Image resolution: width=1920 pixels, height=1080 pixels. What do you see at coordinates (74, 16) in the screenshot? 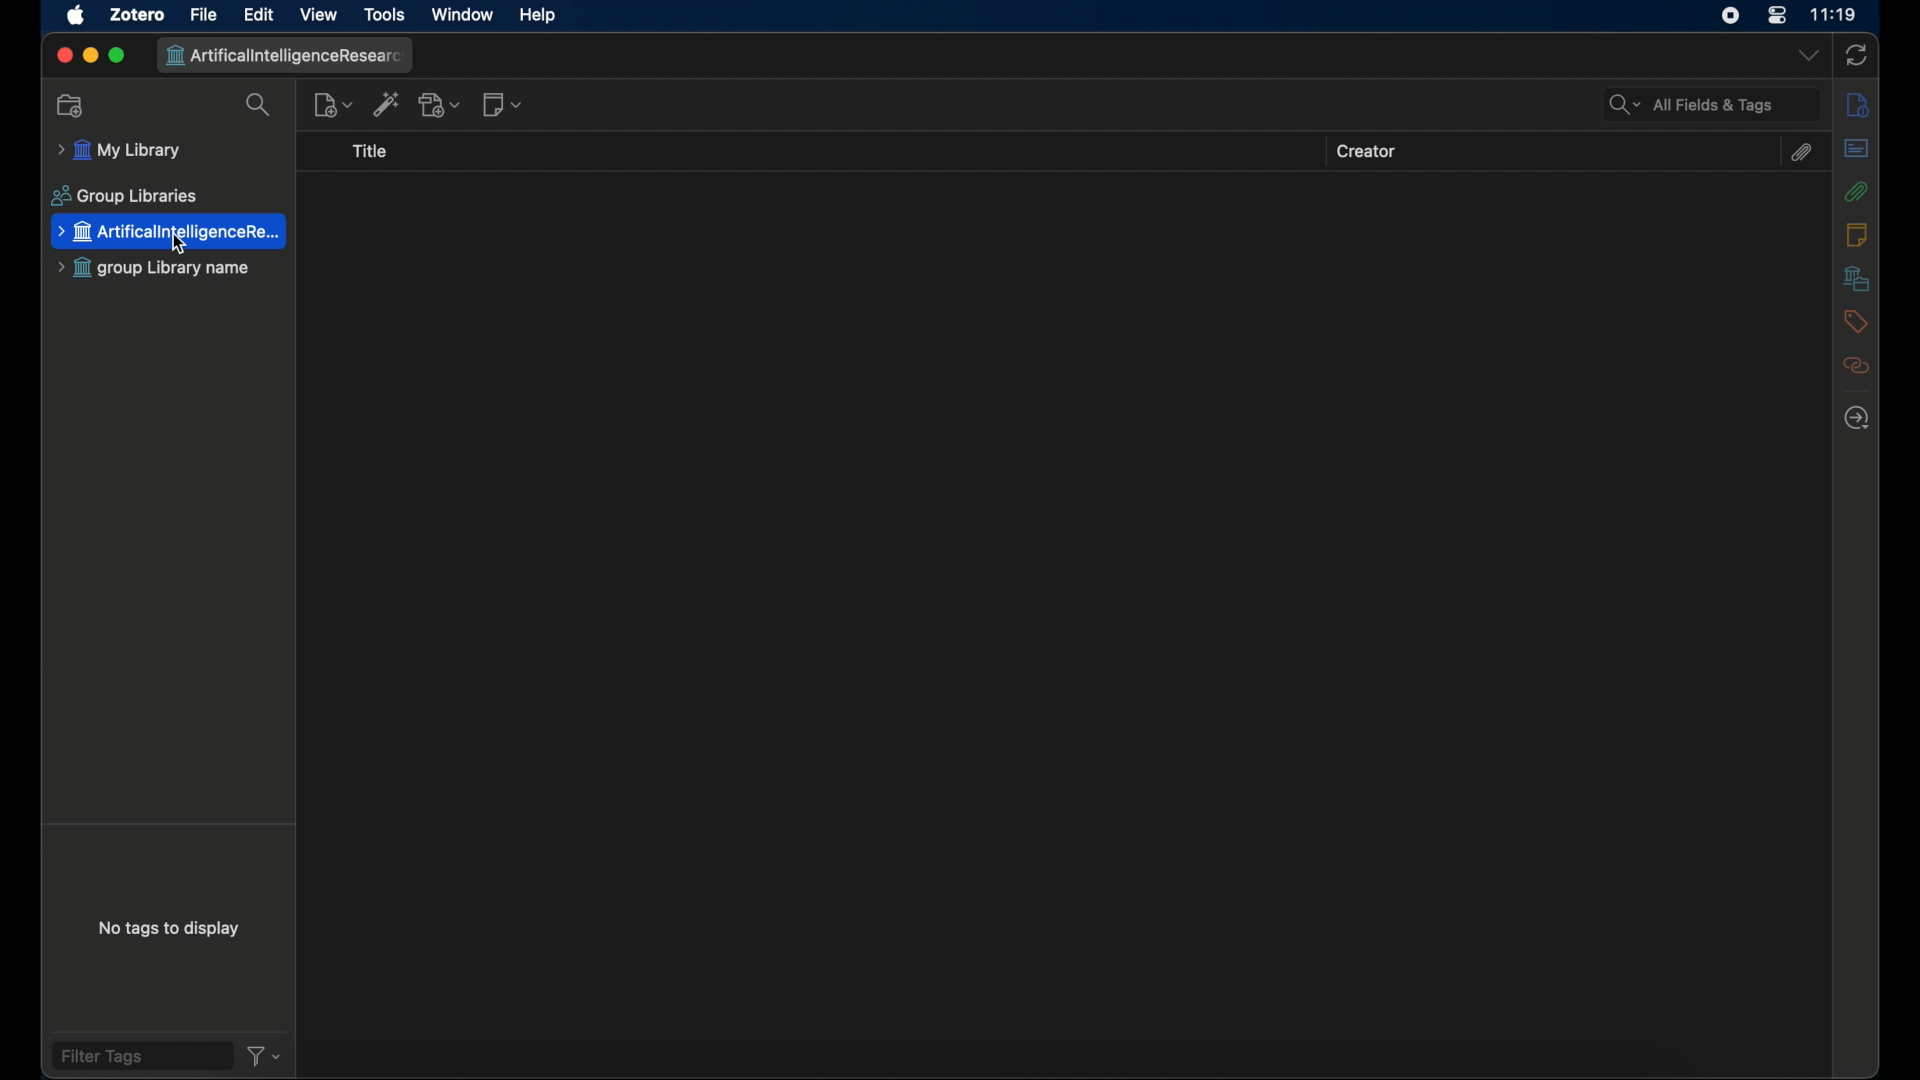
I see `apple icon` at bounding box center [74, 16].